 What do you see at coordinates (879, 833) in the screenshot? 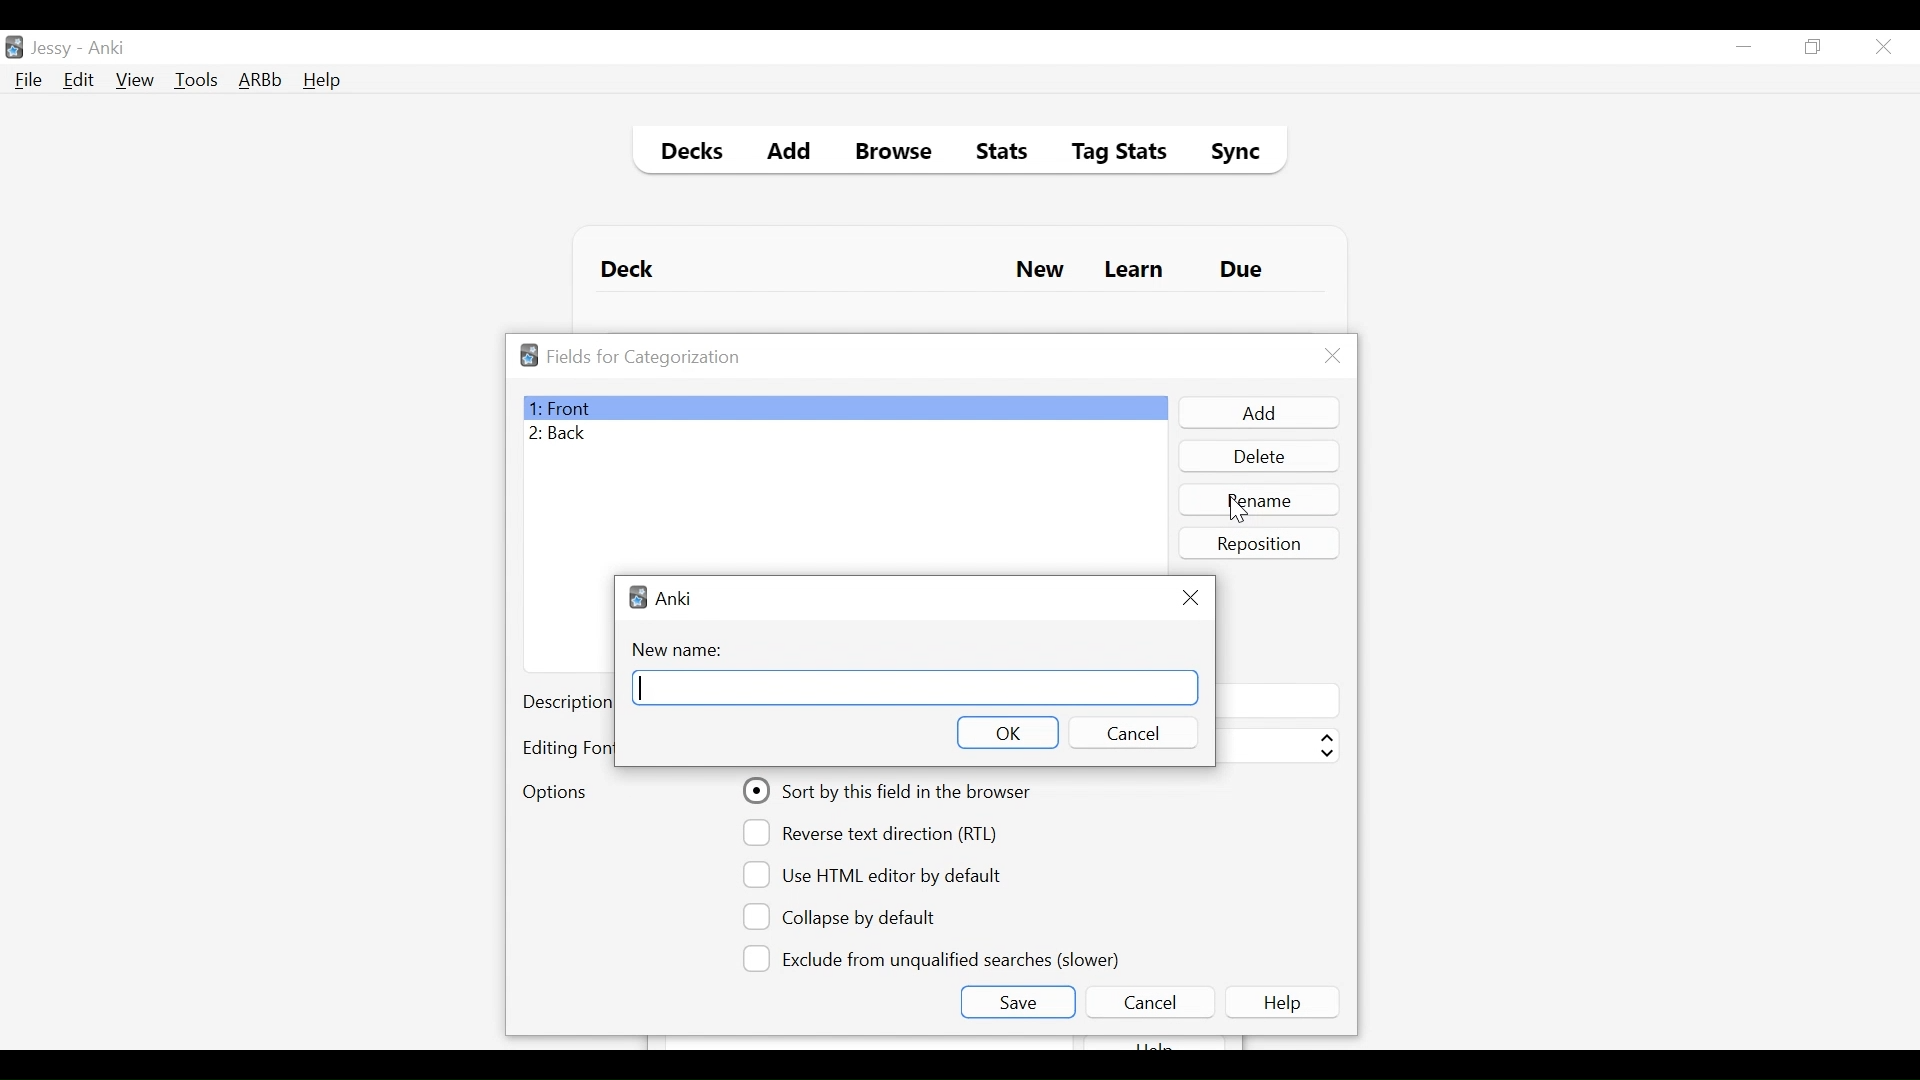
I see `(un)select RTL` at bounding box center [879, 833].